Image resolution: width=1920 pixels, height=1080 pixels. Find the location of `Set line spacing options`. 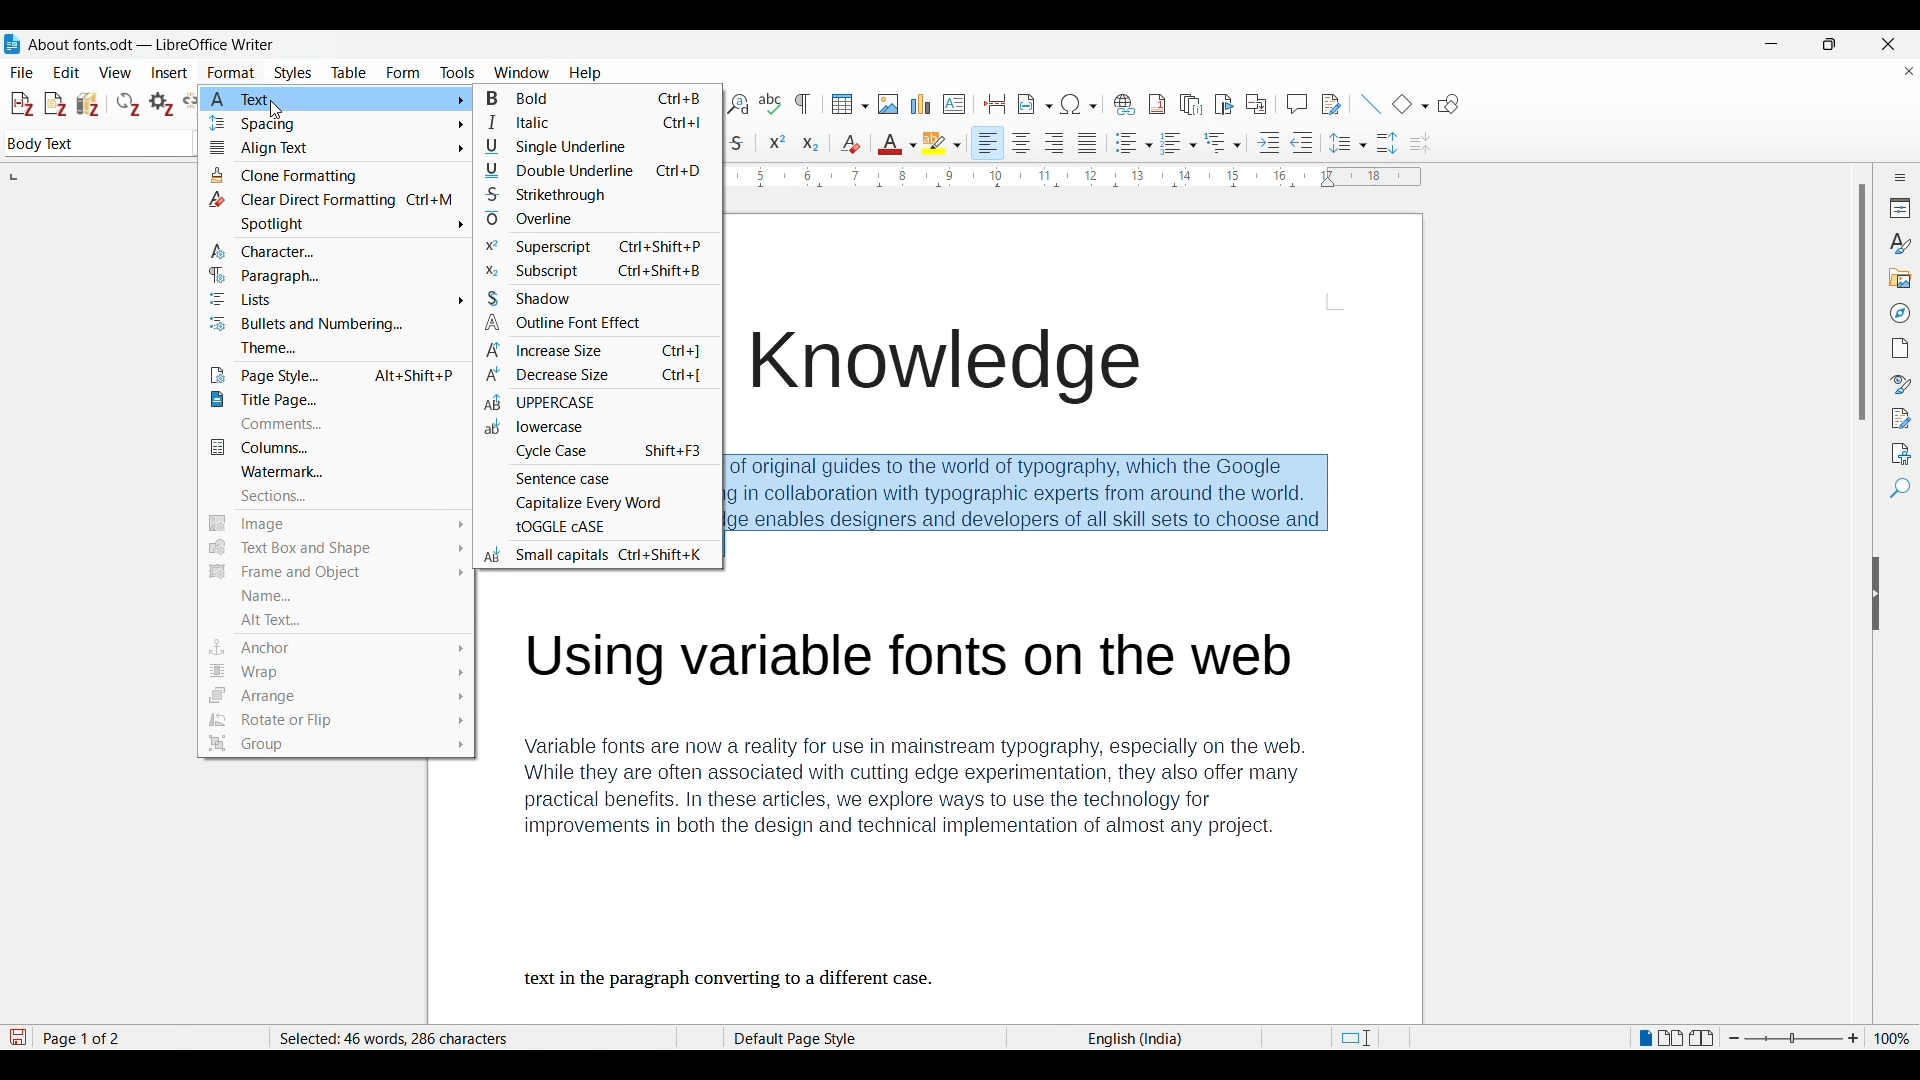

Set line spacing options is located at coordinates (1348, 143).